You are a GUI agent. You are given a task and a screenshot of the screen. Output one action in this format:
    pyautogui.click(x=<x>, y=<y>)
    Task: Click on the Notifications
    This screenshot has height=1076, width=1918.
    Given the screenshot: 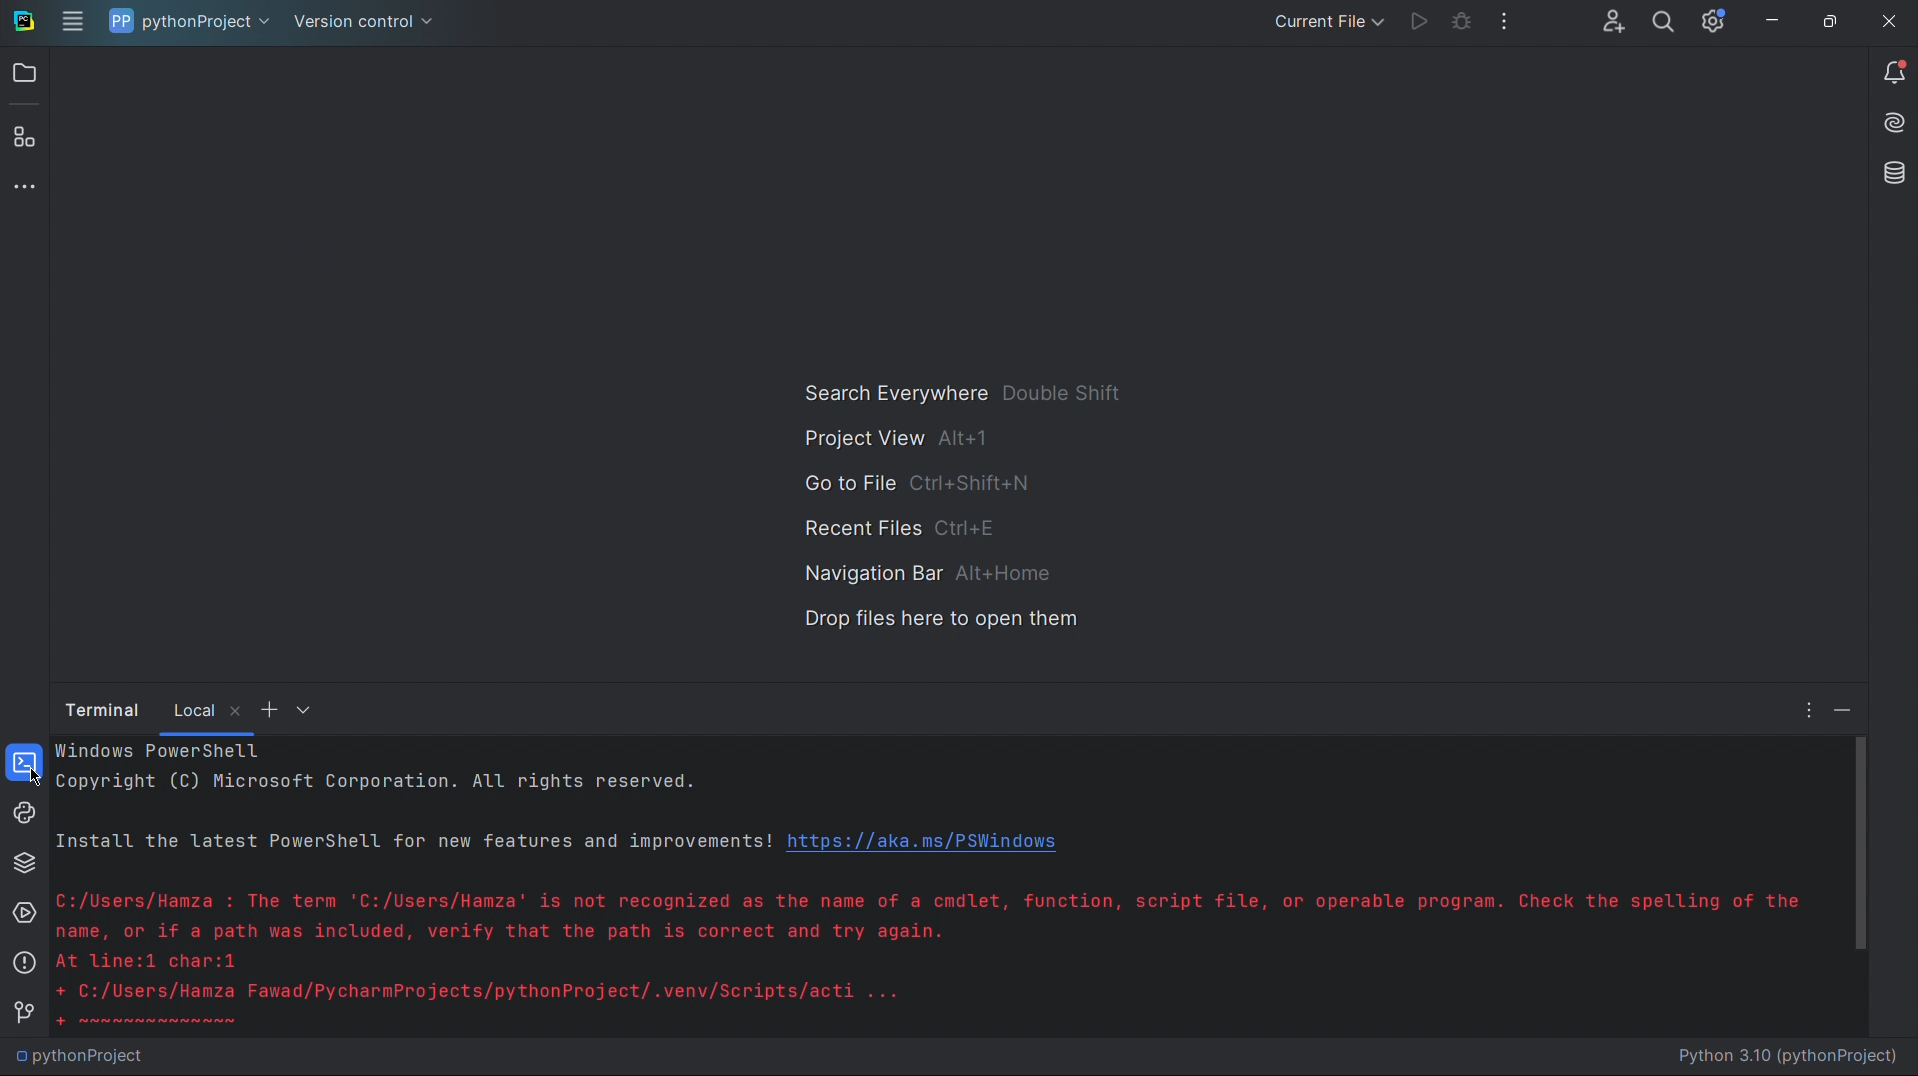 What is the action you would take?
    pyautogui.click(x=1890, y=69)
    